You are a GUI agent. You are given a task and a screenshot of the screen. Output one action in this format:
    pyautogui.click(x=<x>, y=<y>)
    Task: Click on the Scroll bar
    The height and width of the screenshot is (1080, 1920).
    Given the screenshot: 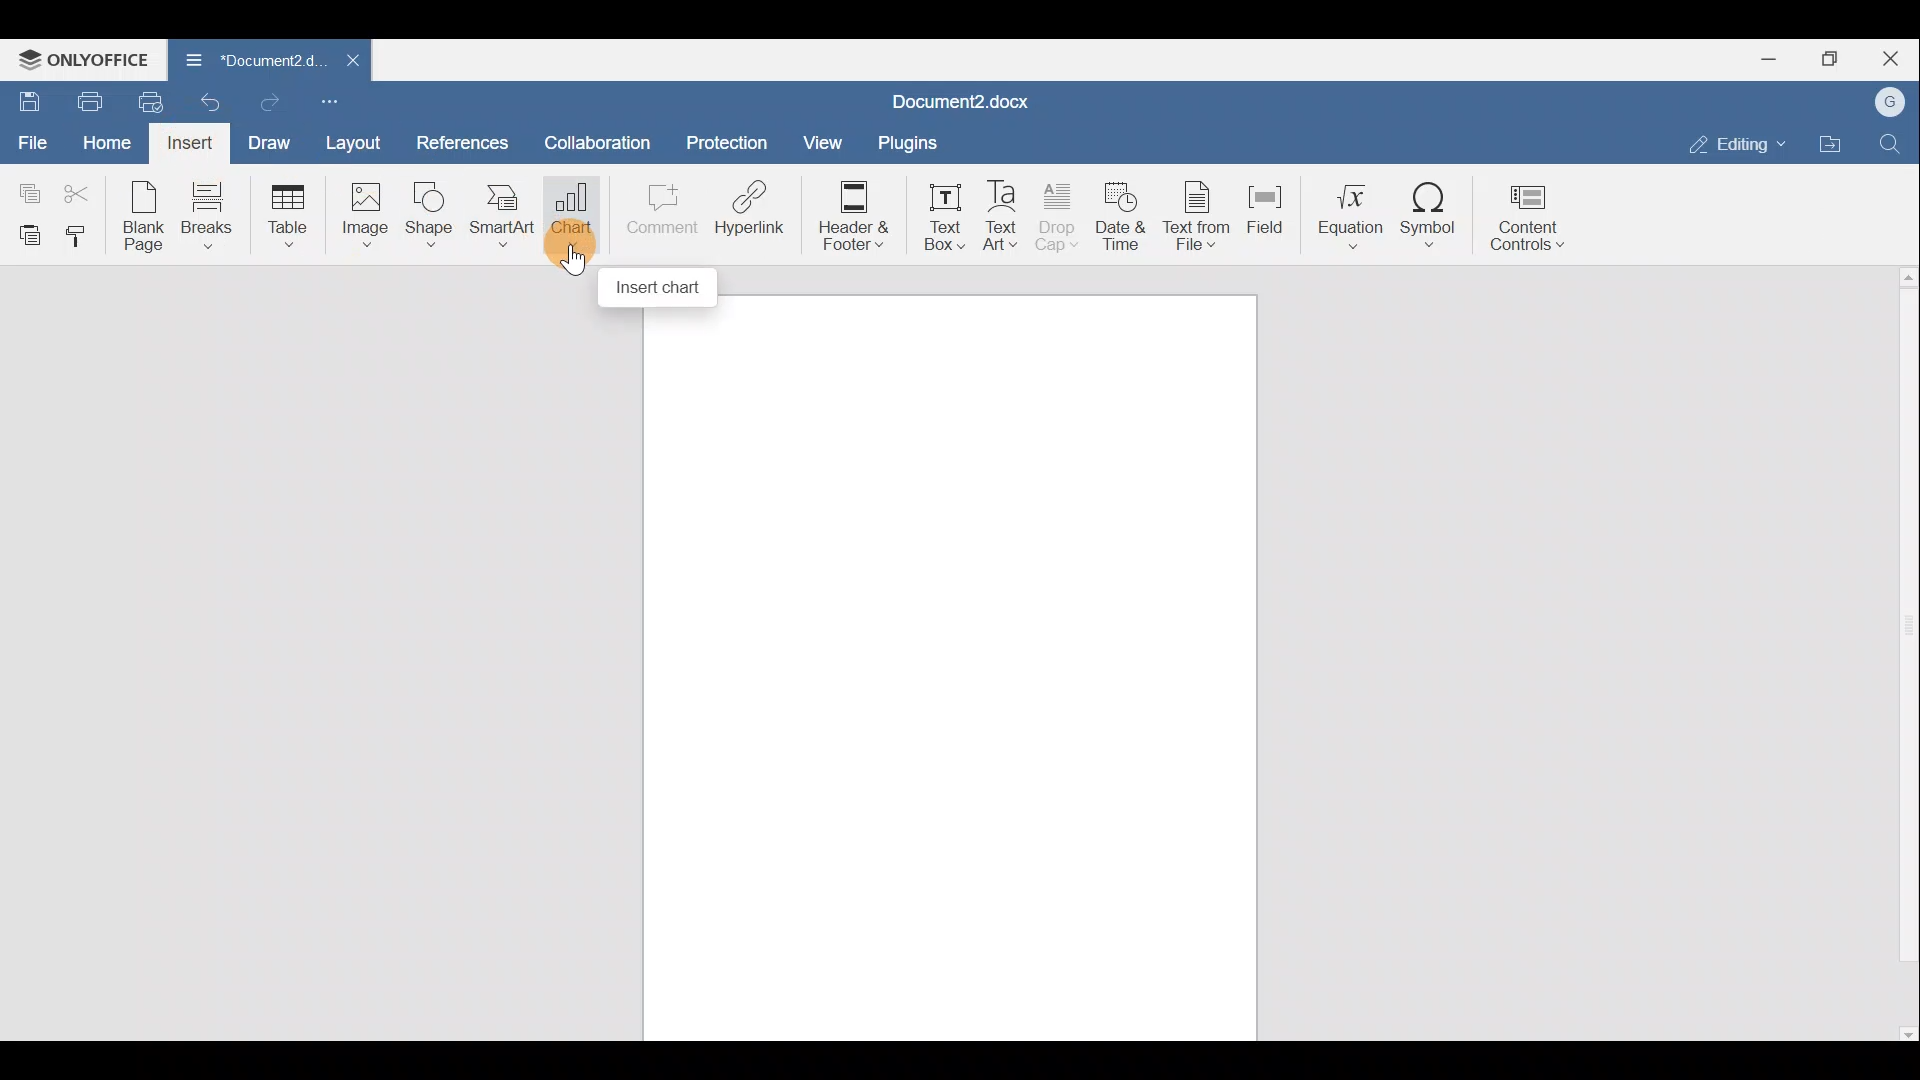 What is the action you would take?
    pyautogui.click(x=1900, y=656)
    